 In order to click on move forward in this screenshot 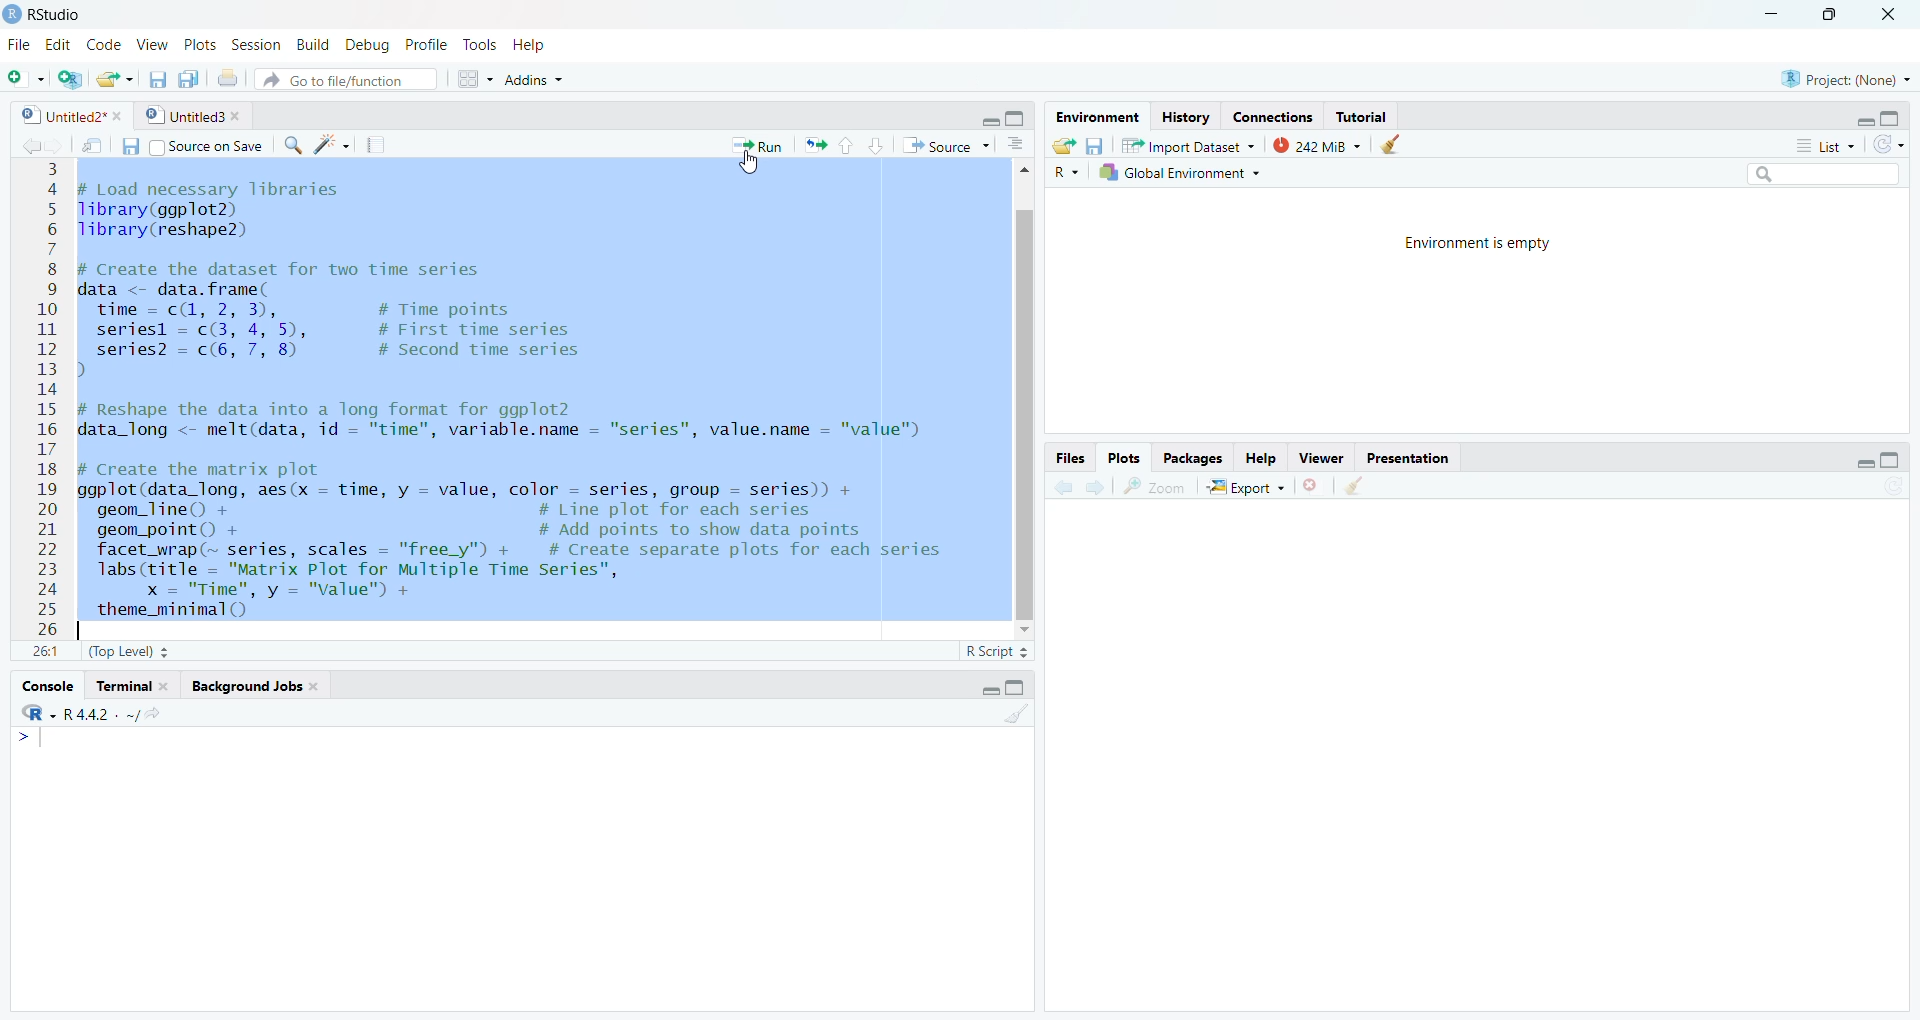, I will do `click(1095, 486)`.